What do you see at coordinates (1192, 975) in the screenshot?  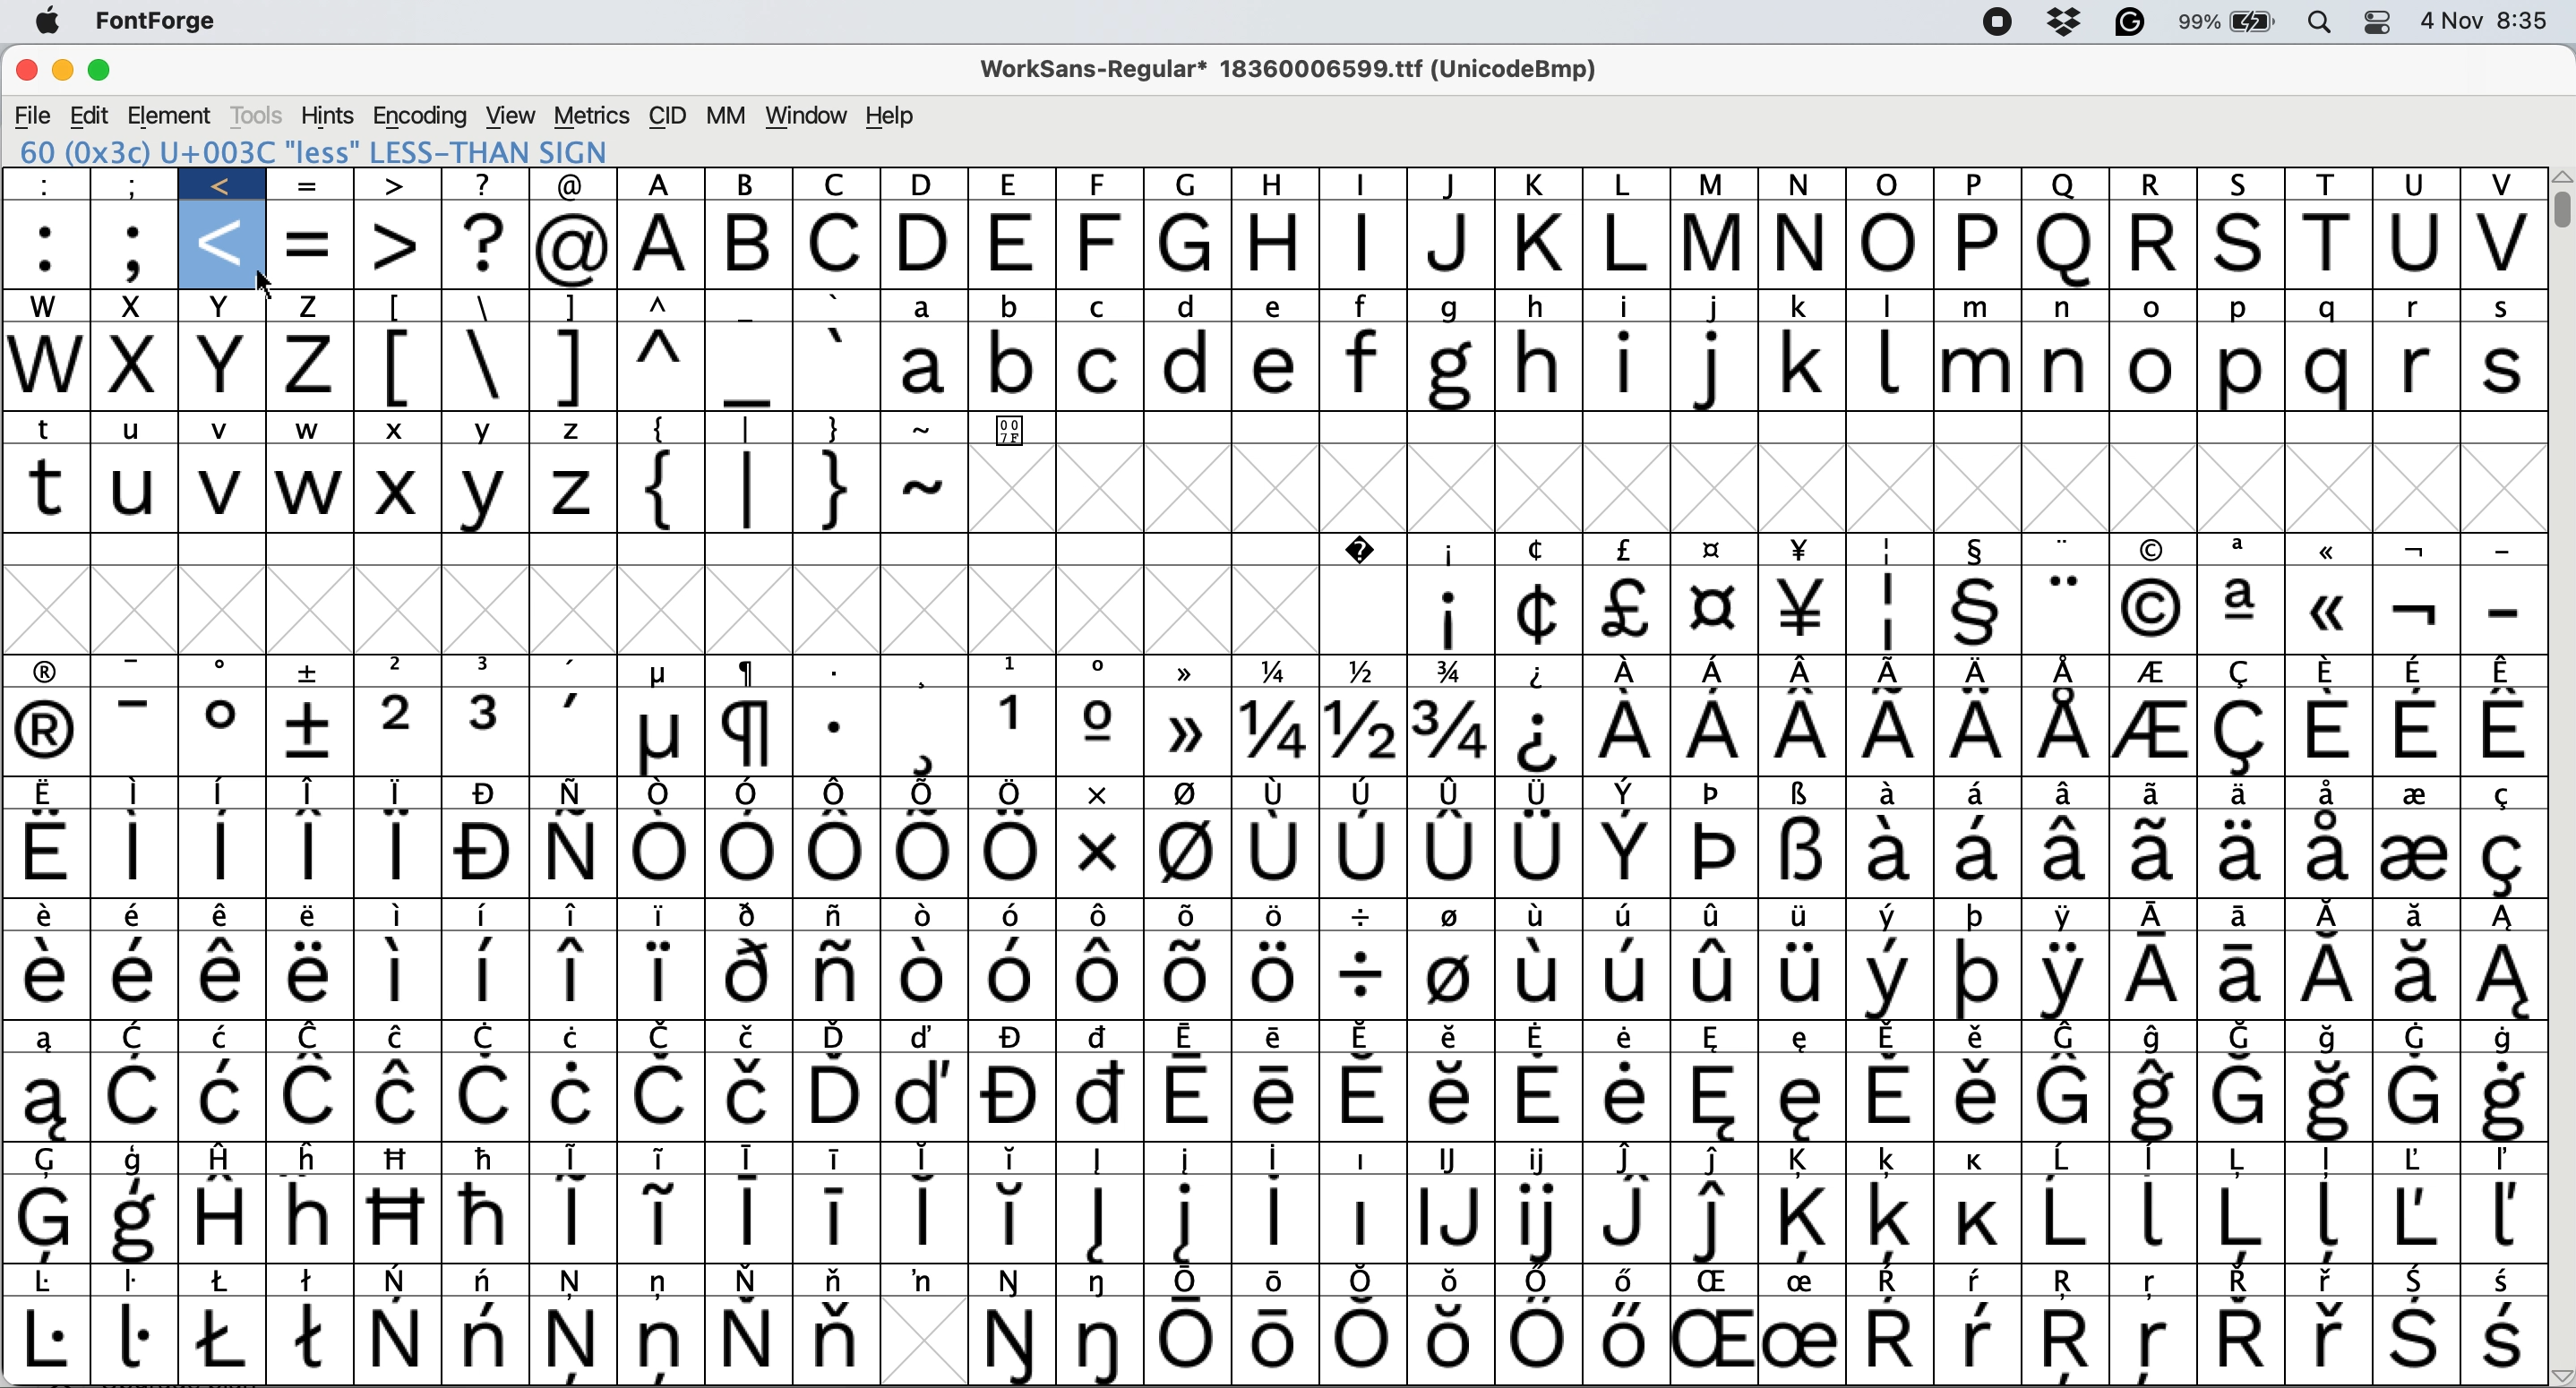 I see `Symbol` at bounding box center [1192, 975].